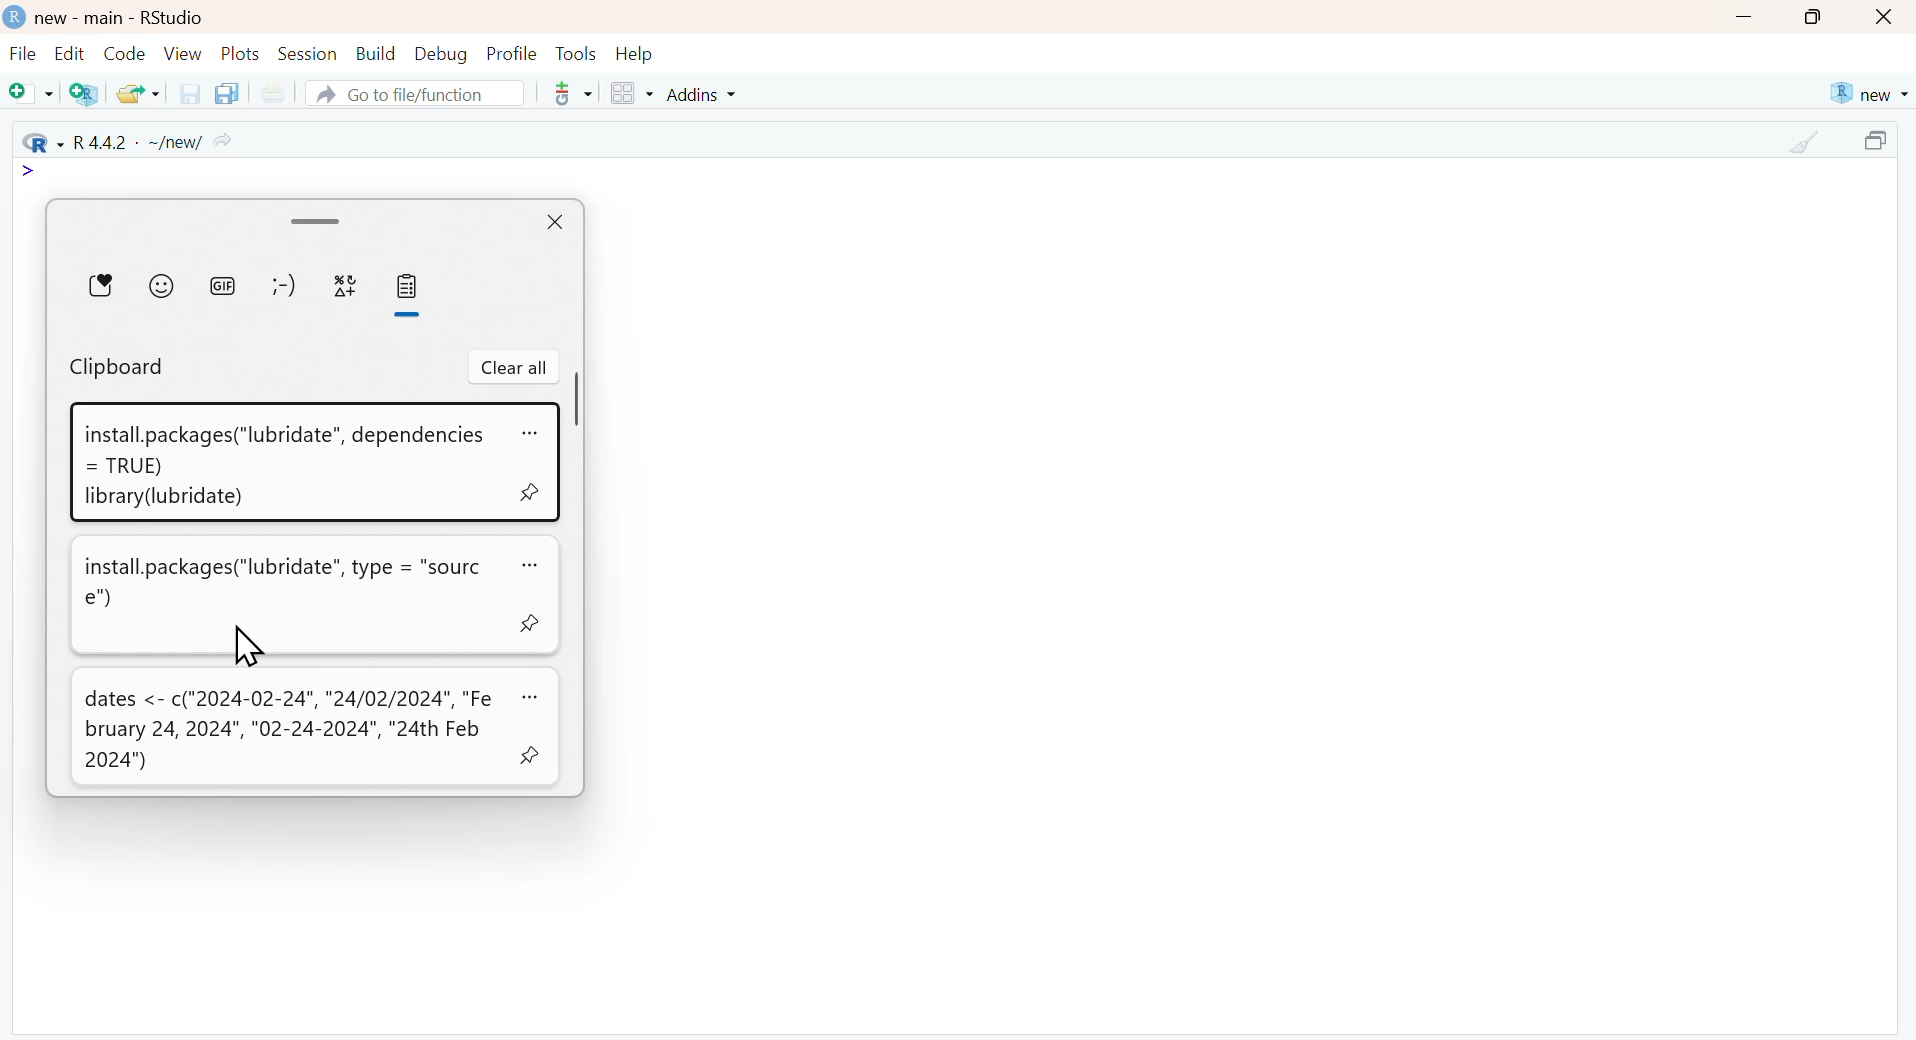  I want to click on Clear all, so click(514, 368).